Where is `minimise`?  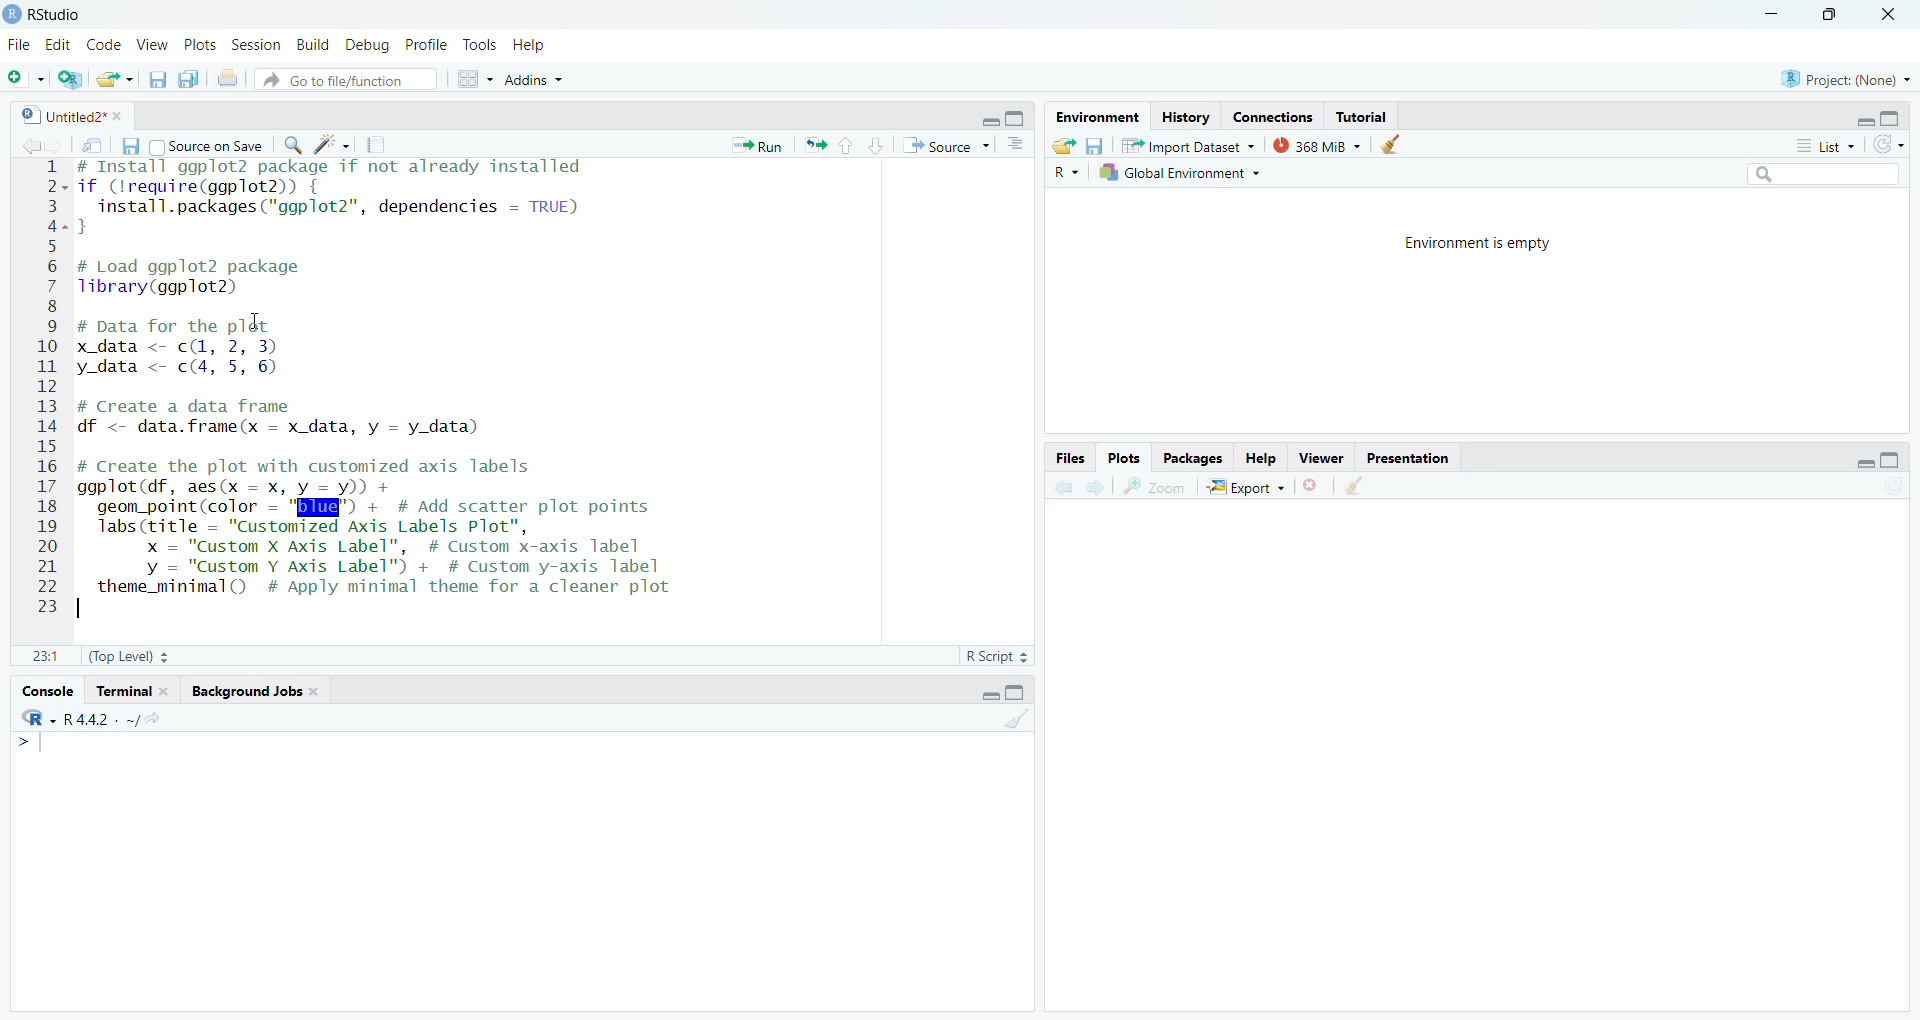
minimise is located at coordinates (1865, 463).